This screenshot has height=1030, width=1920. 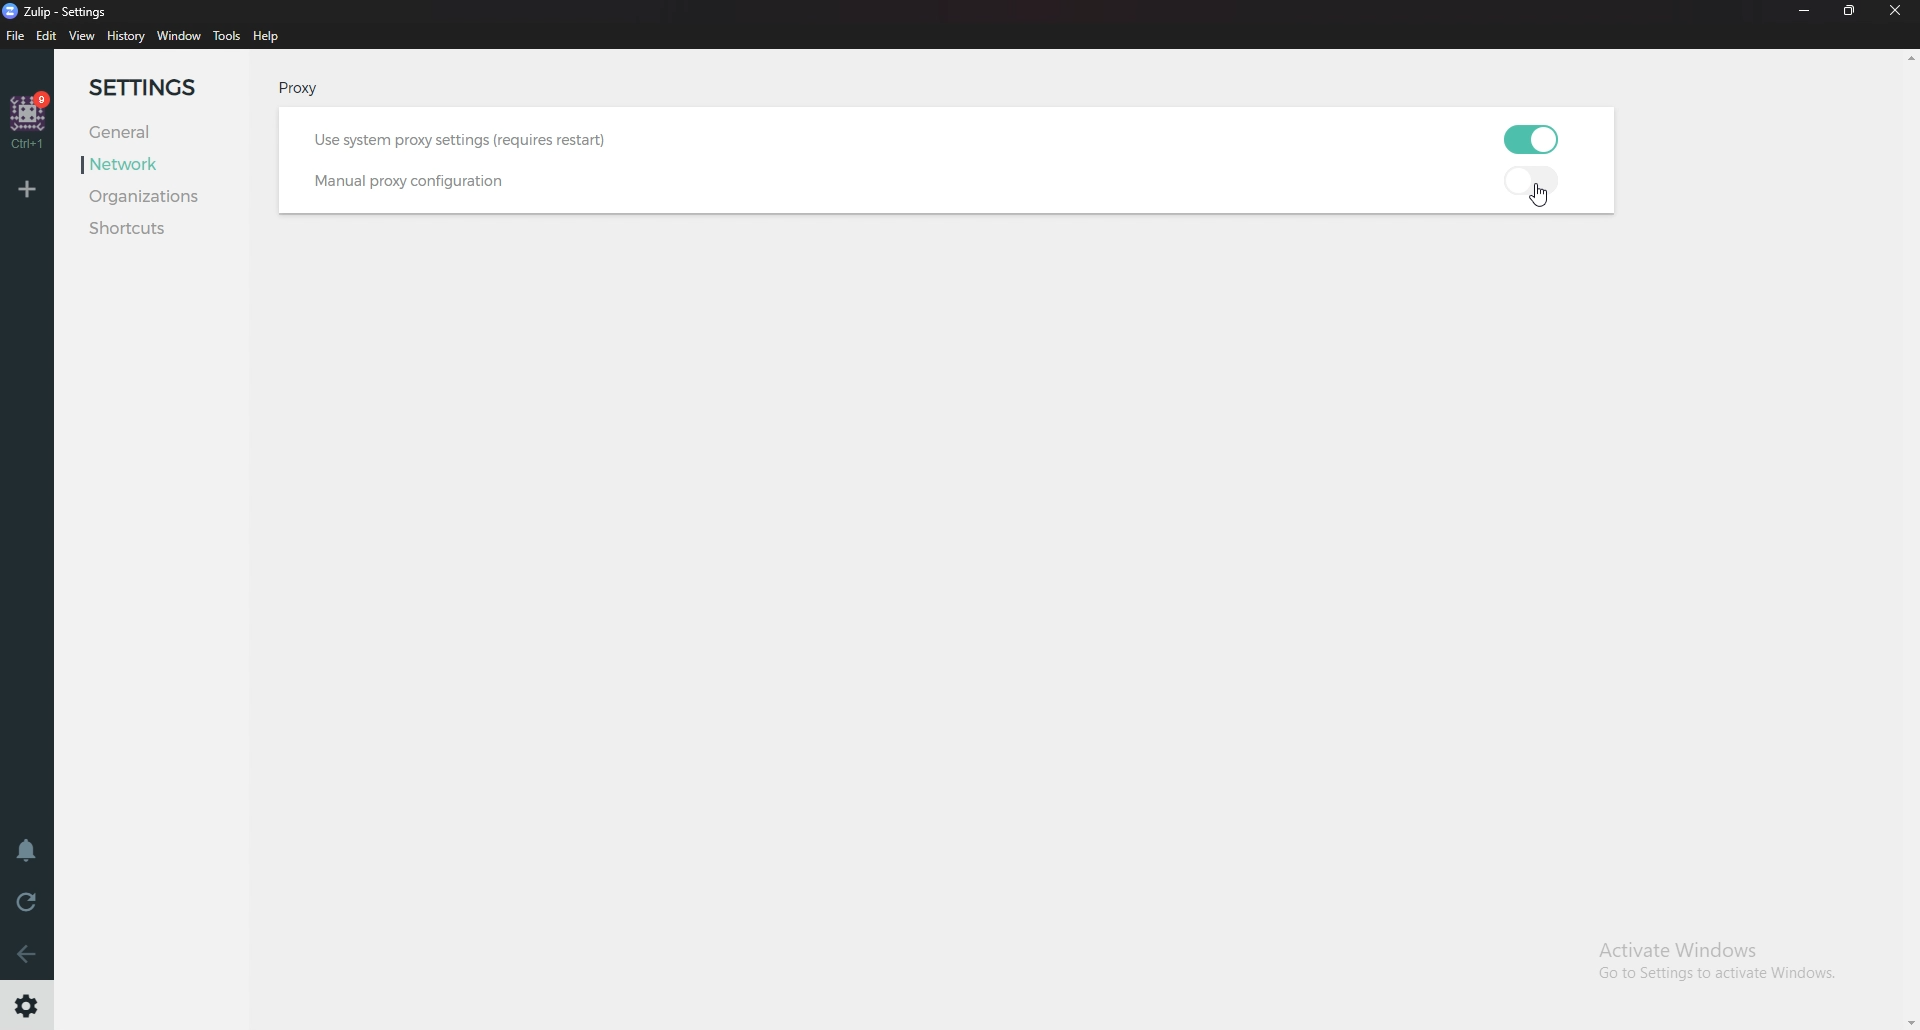 I want to click on History, so click(x=126, y=37).